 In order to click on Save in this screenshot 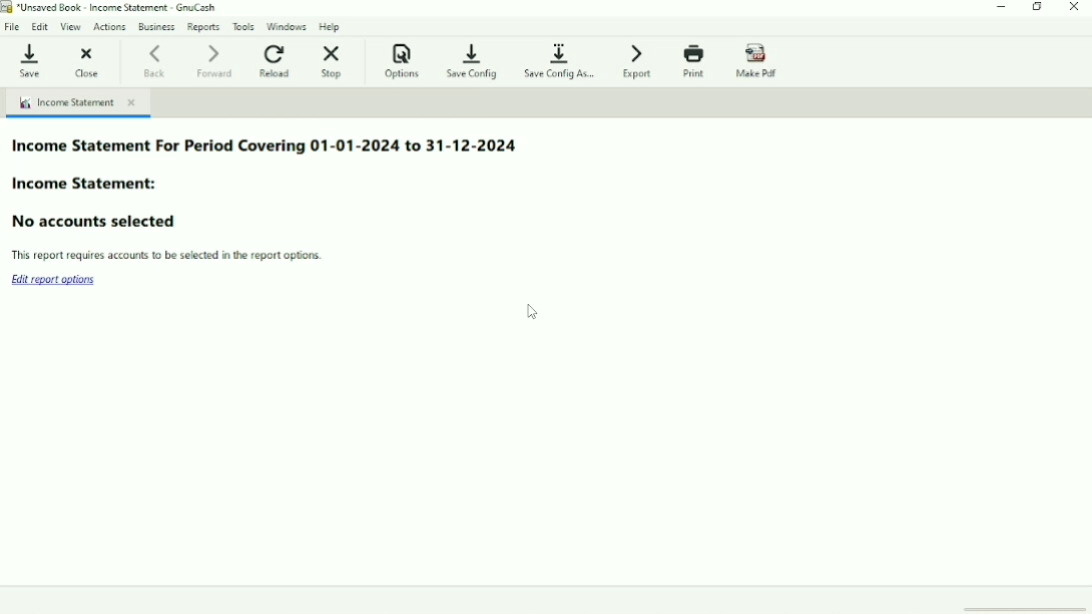, I will do `click(29, 58)`.